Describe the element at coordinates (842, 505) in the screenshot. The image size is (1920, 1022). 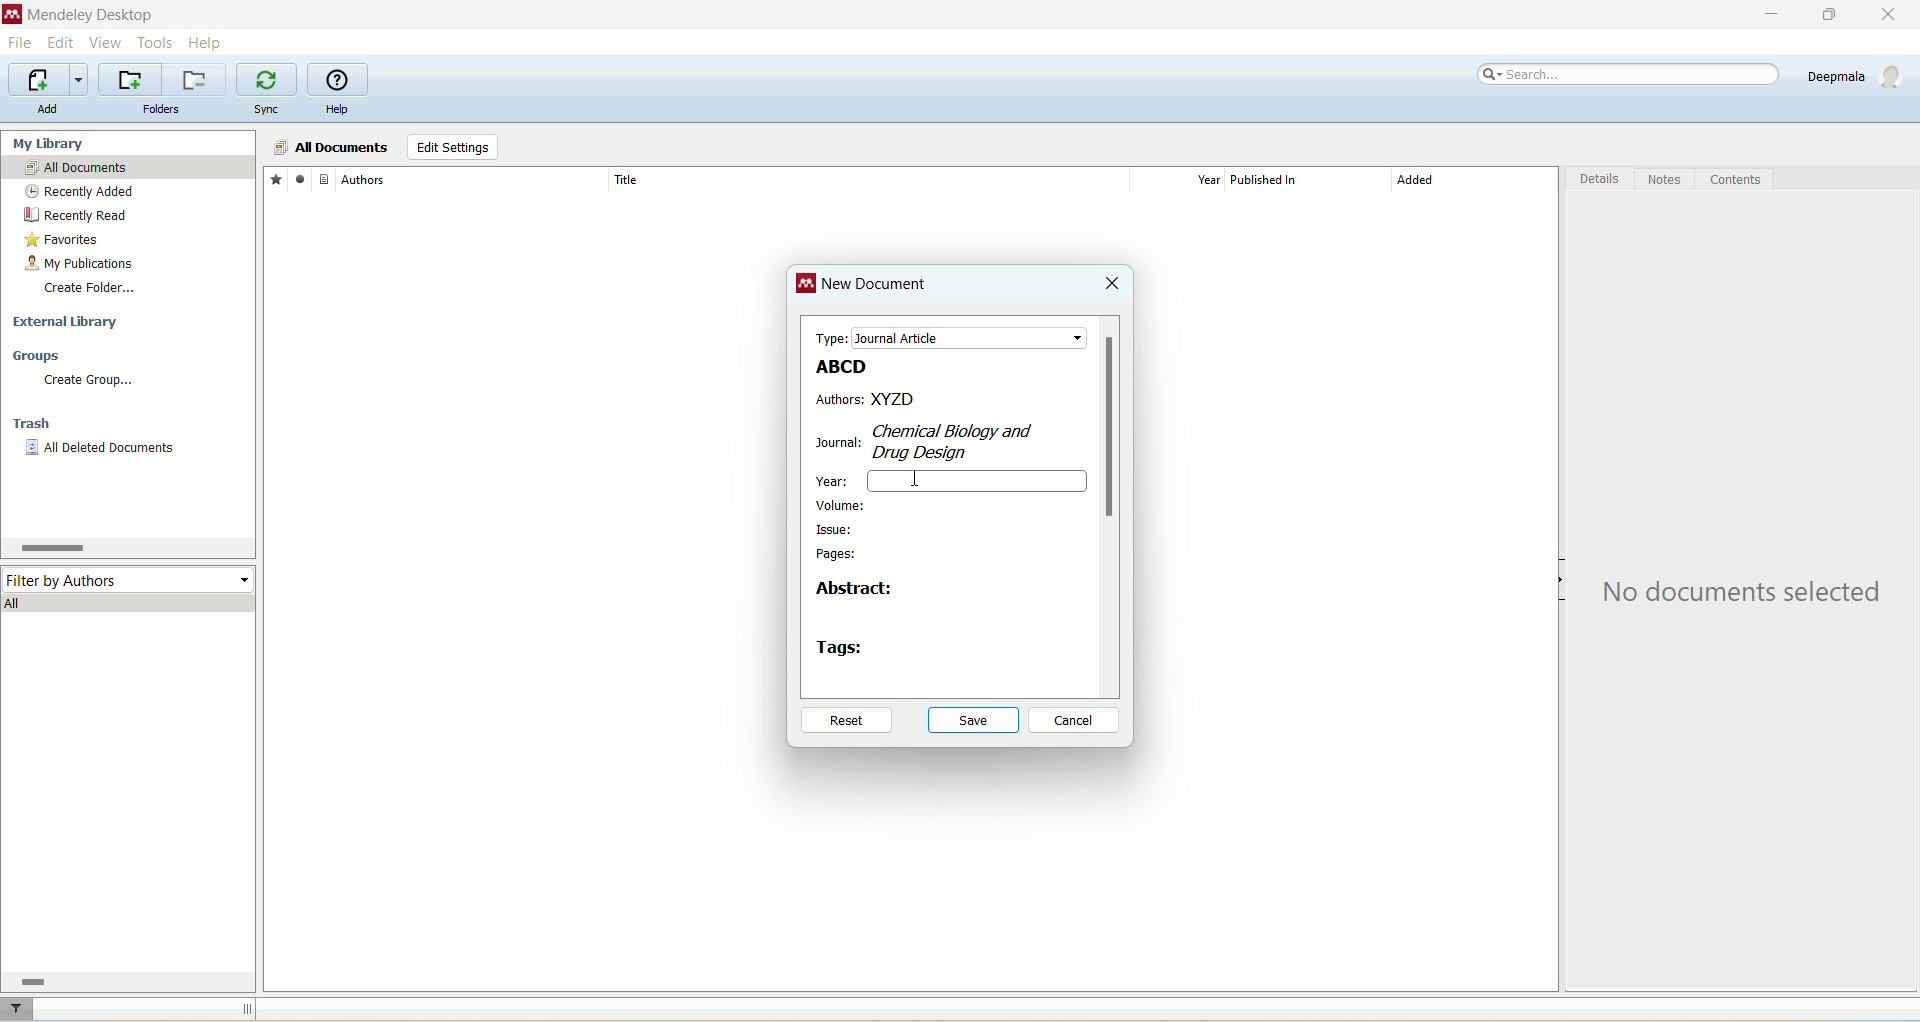
I see `volume` at that location.